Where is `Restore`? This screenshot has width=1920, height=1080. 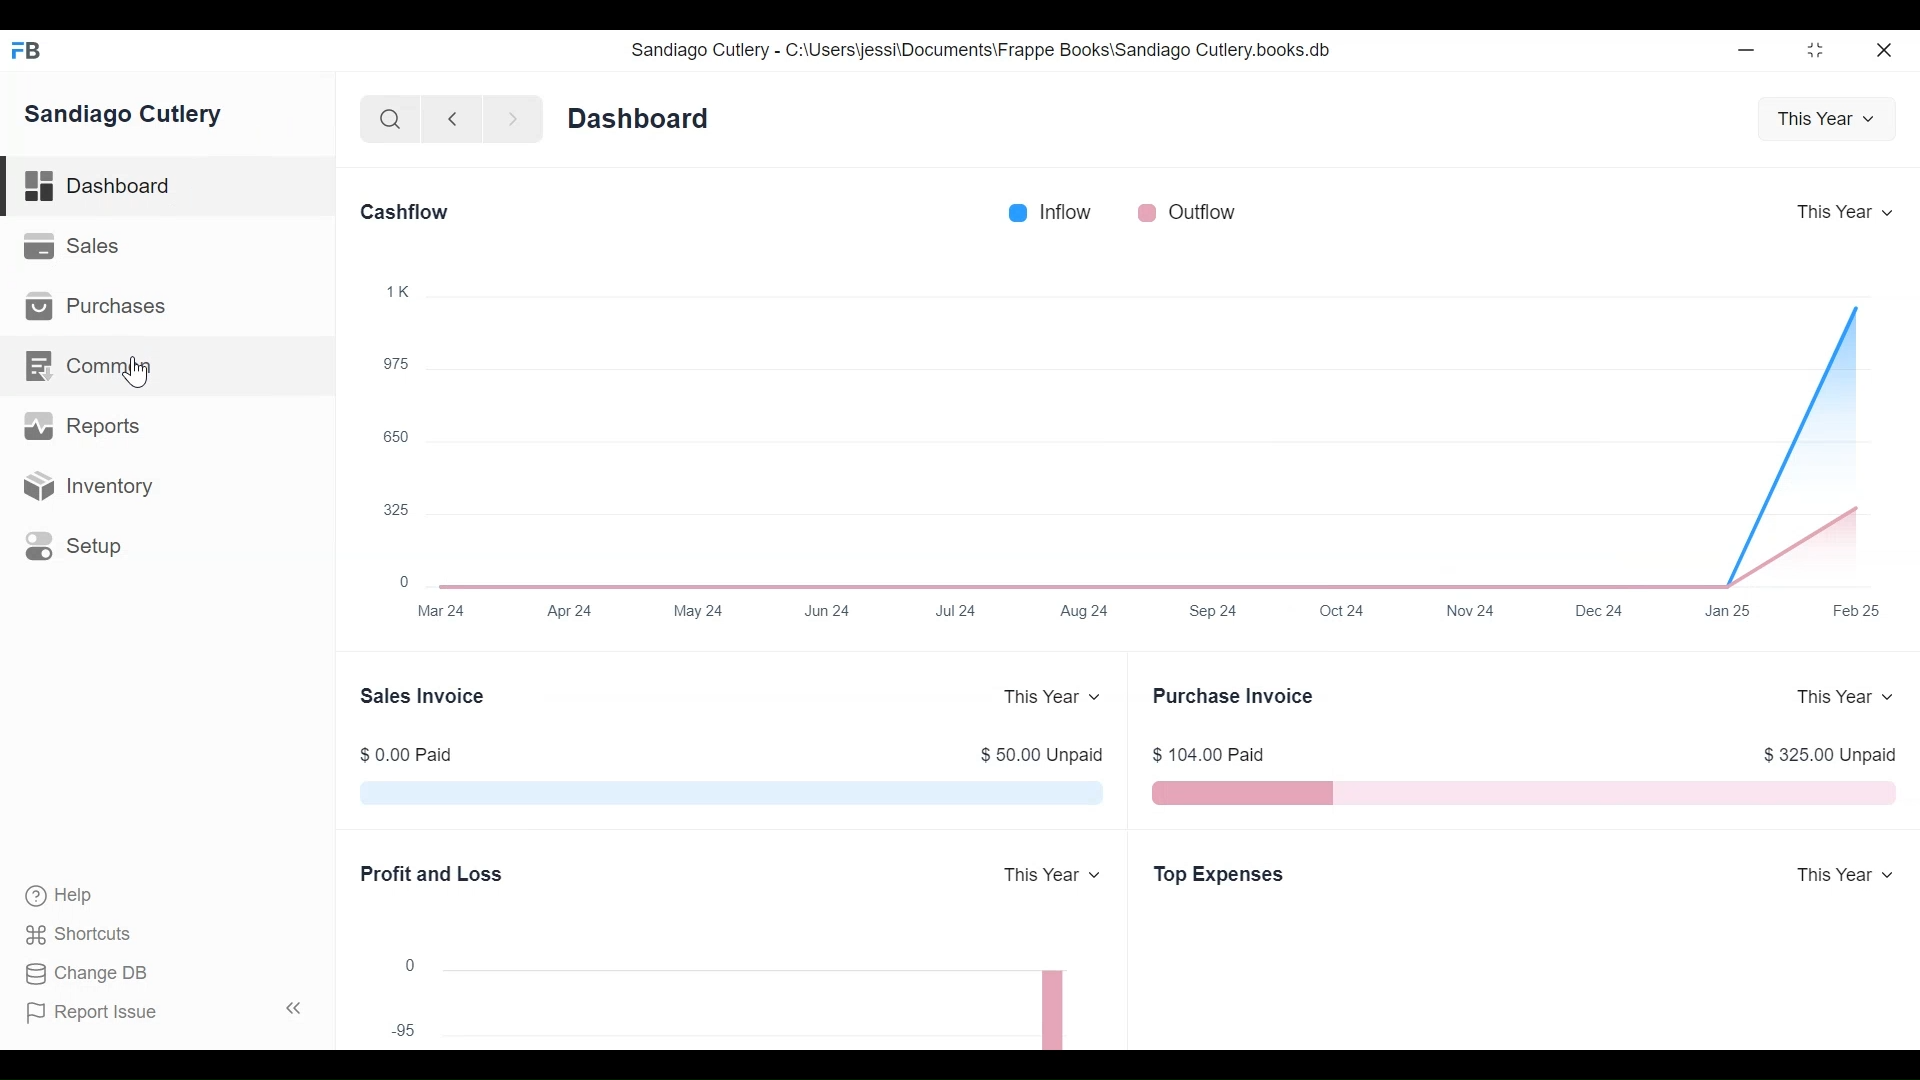 Restore is located at coordinates (1814, 49).